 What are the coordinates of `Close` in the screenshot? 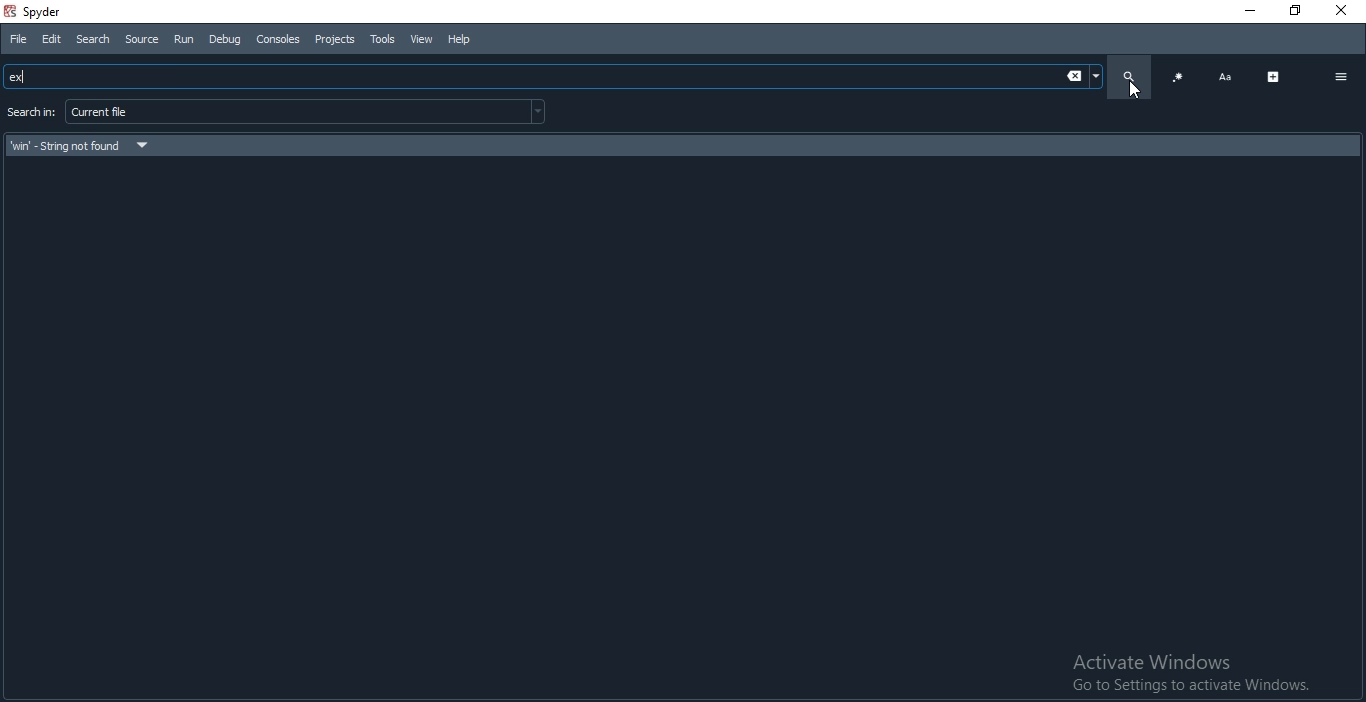 It's located at (1341, 9).